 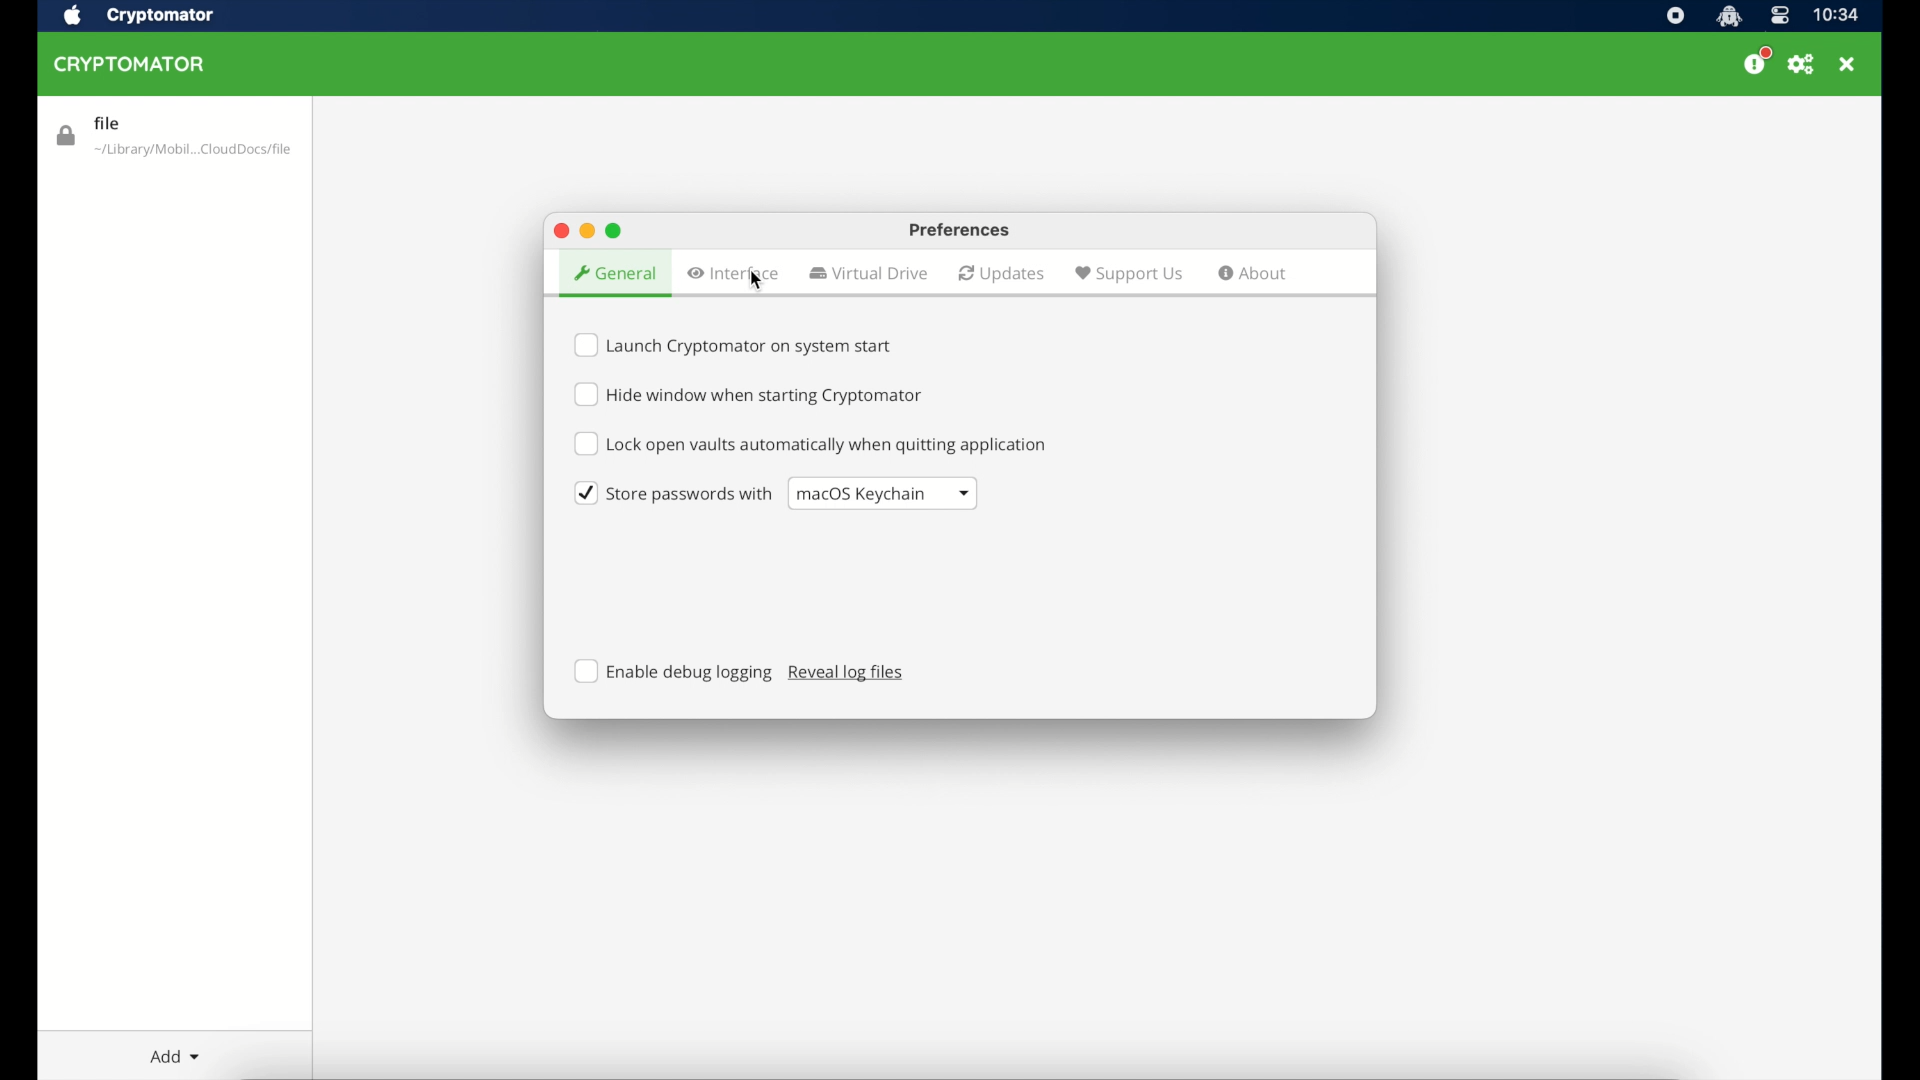 What do you see at coordinates (883, 493) in the screenshot?
I see `dropdown` at bounding box center [883, 493].